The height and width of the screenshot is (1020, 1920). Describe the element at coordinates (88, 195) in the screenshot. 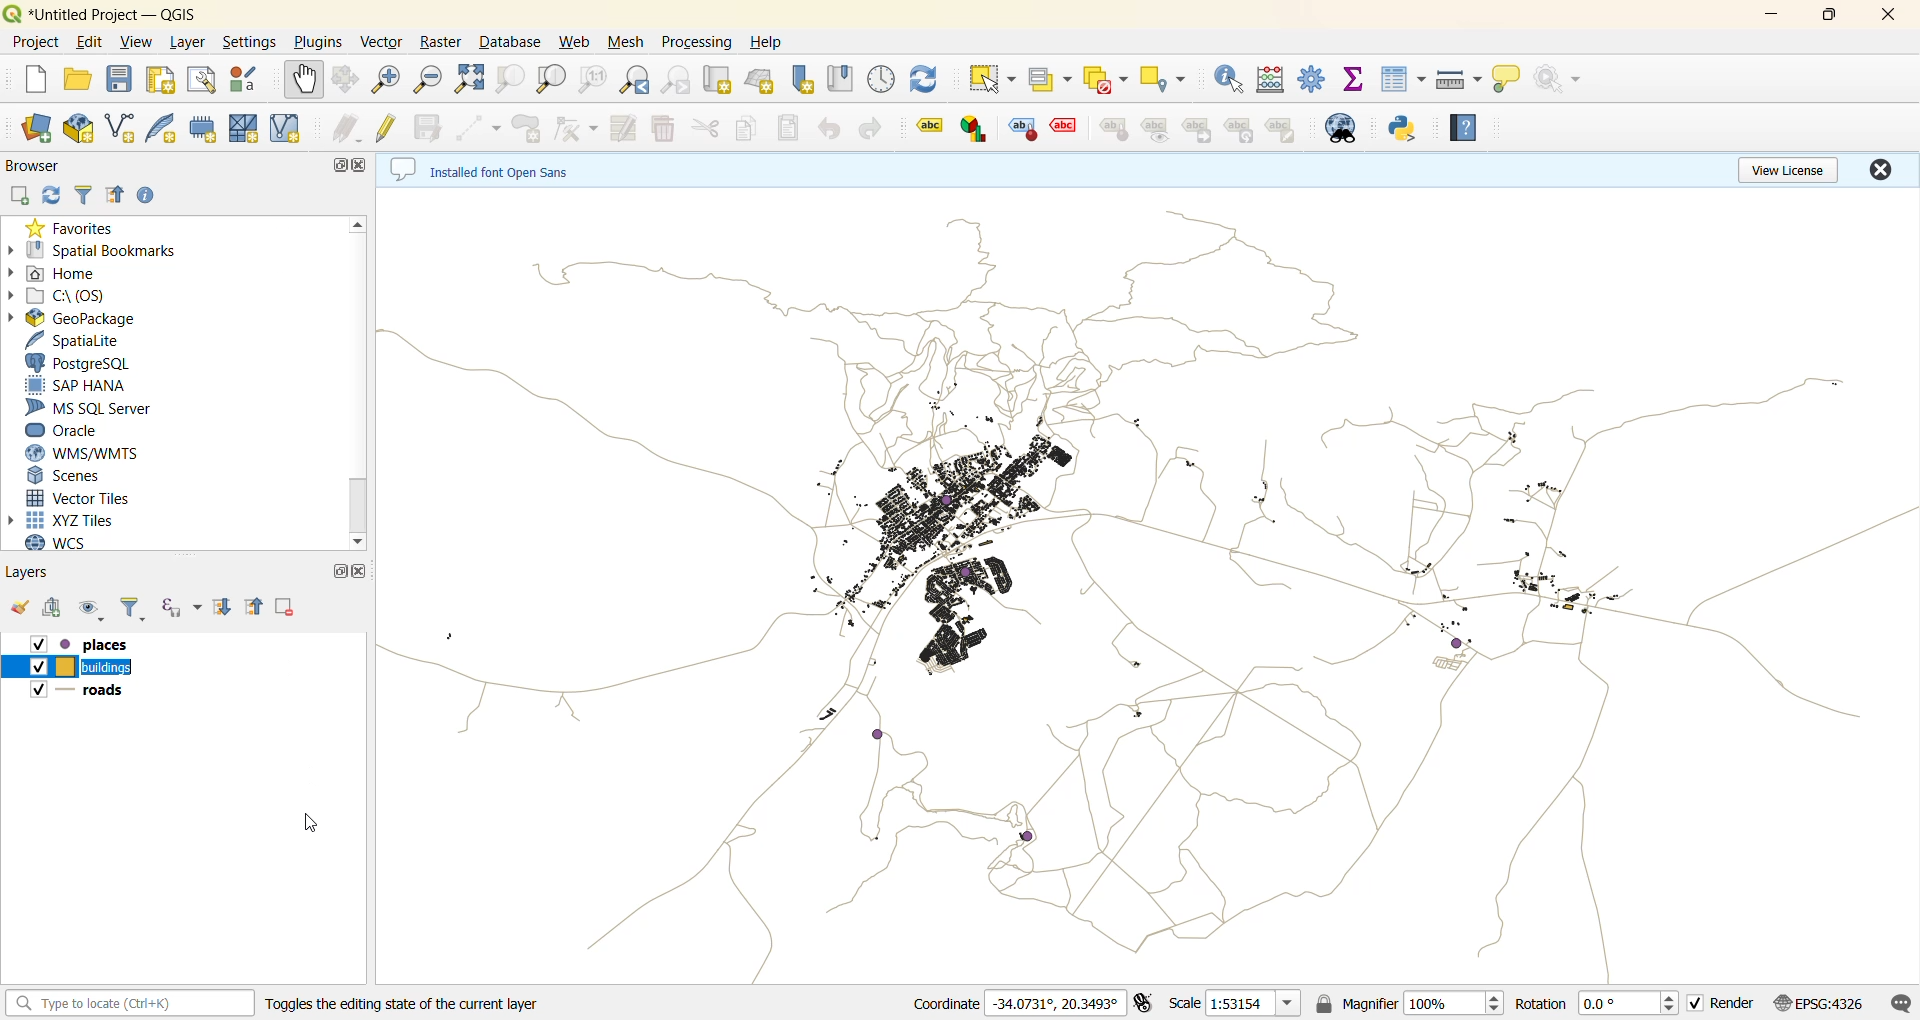

I see `filter` at that location.